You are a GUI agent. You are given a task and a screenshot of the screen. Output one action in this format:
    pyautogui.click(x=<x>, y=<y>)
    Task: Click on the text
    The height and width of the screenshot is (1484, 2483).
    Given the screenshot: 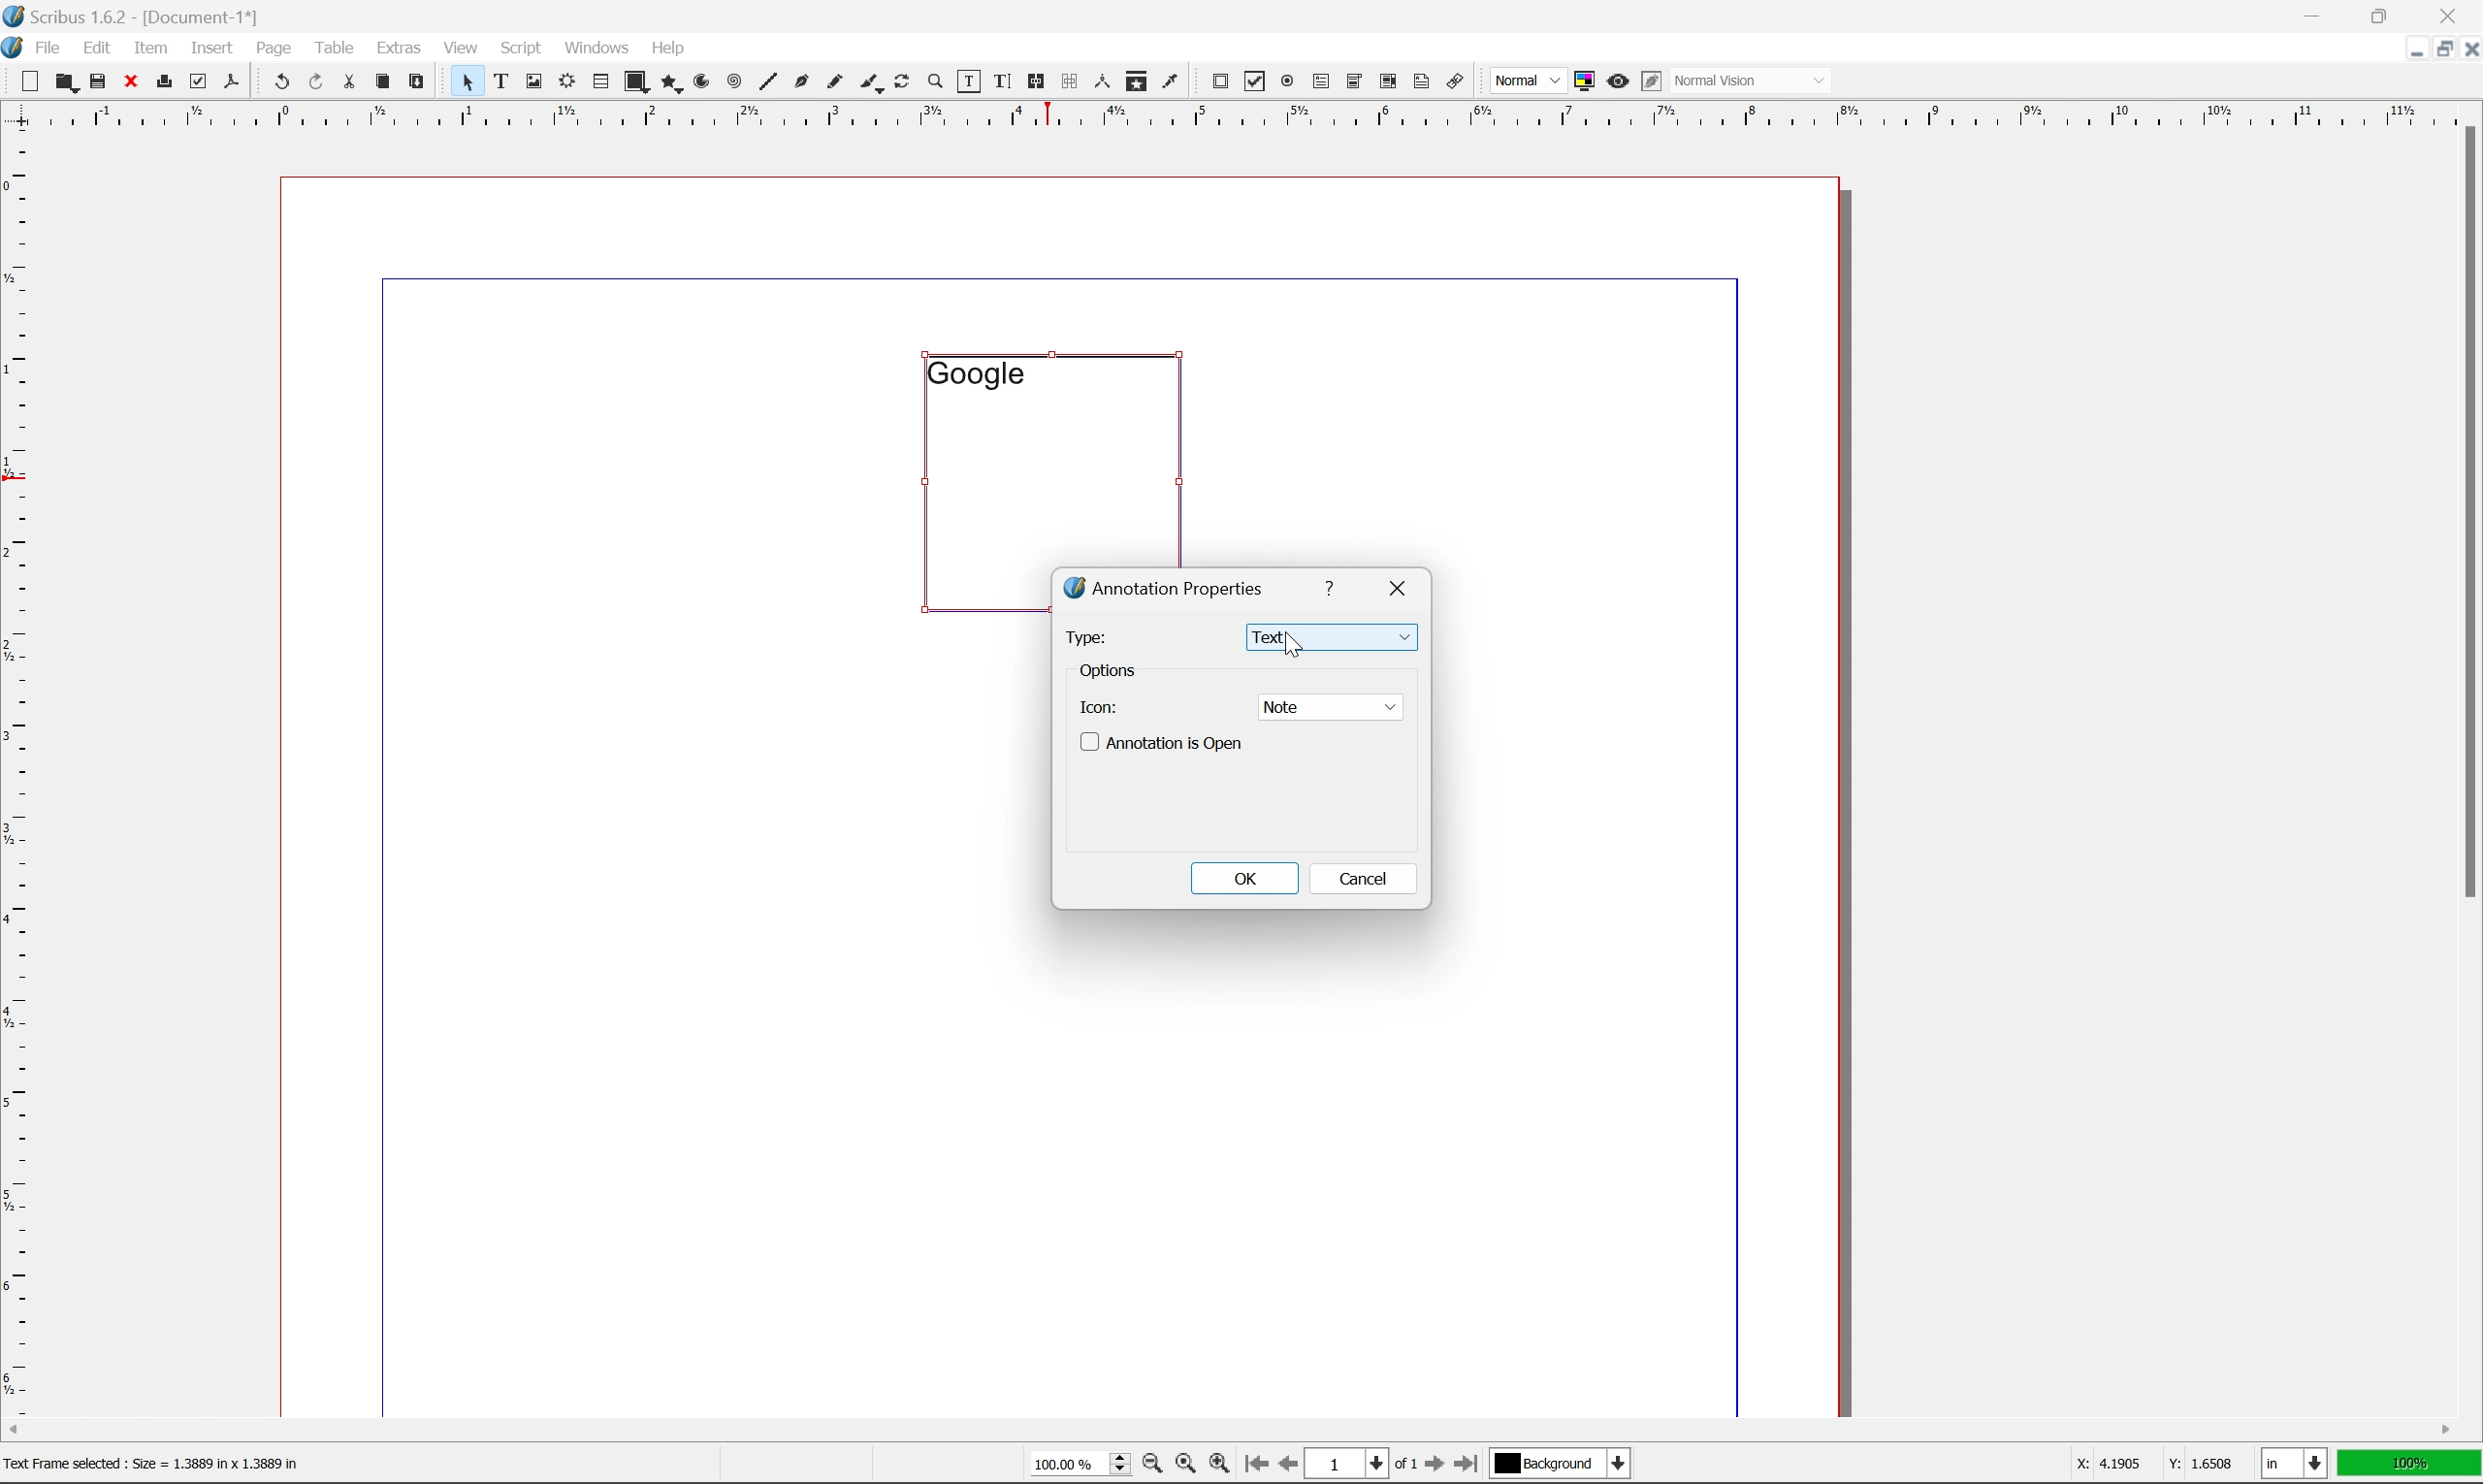 What is the action you would take?
    pyautogui.click(x=1333, y=638)
    